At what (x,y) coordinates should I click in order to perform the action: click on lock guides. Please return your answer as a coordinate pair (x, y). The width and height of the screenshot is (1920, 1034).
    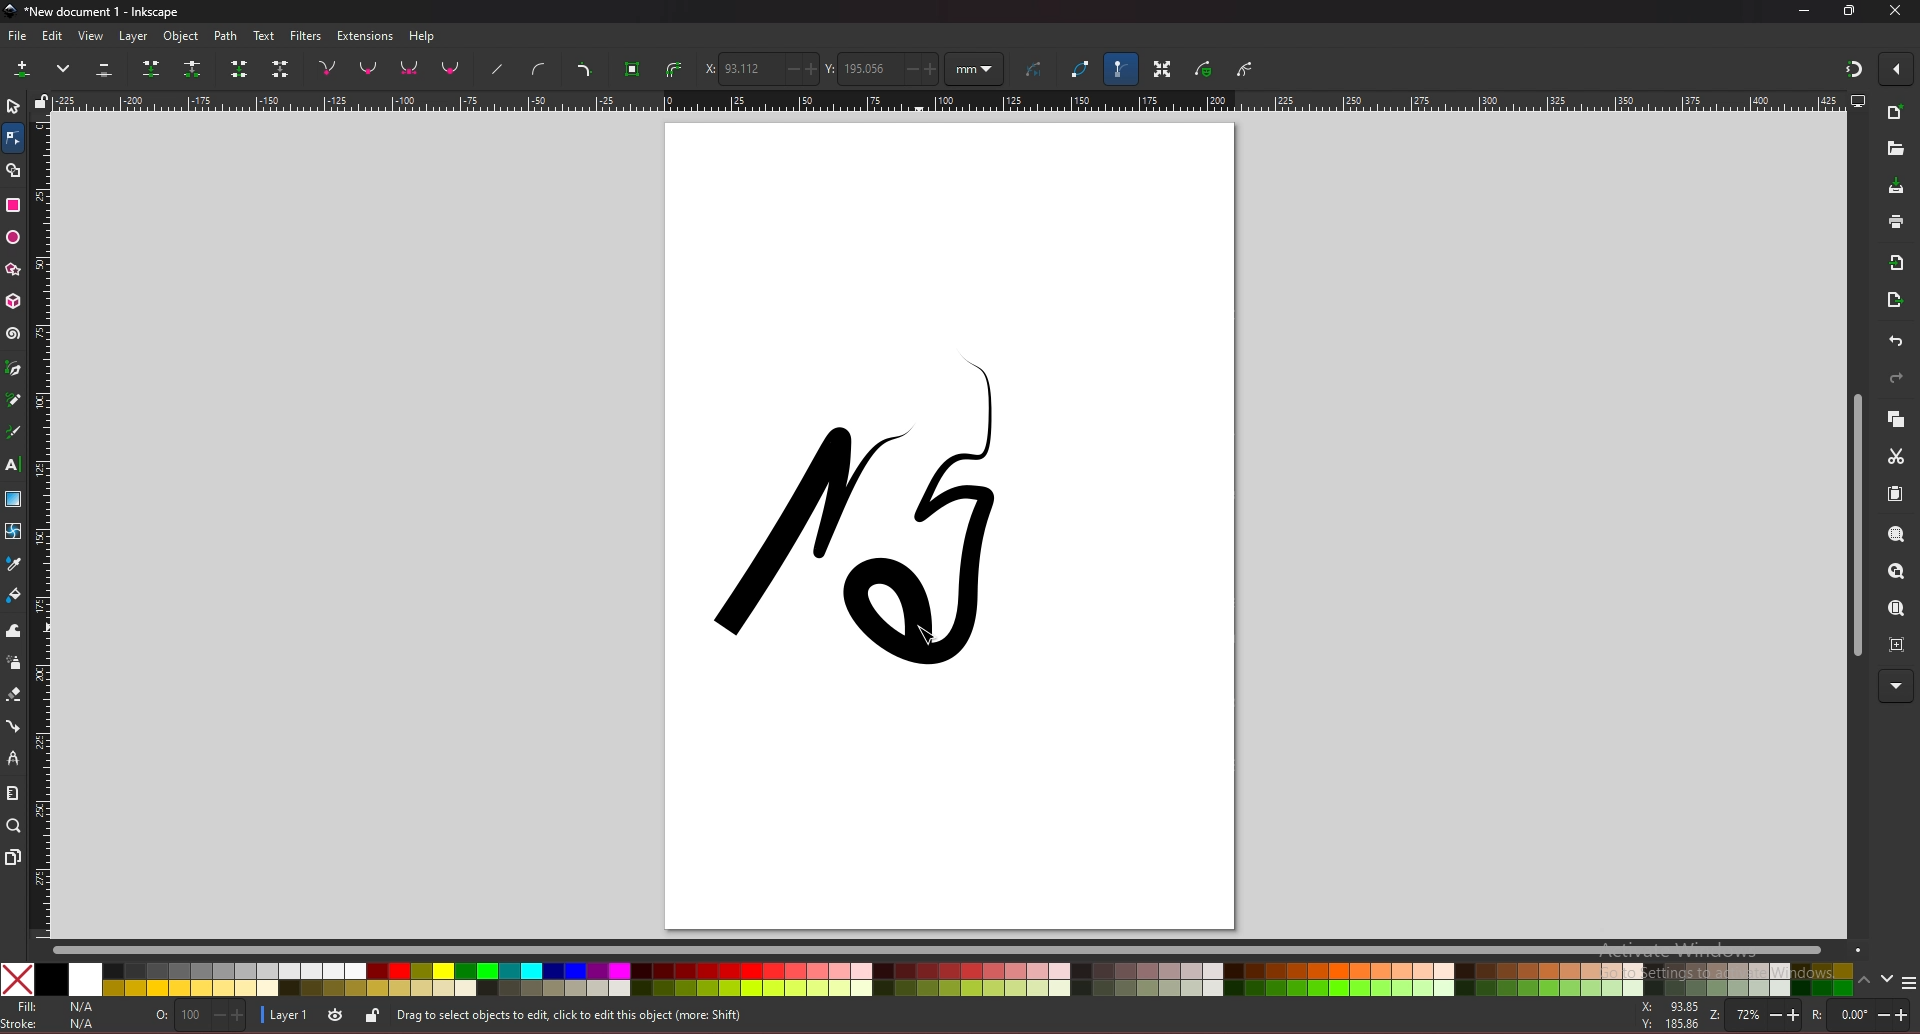
    Looking at the image, I should click on (41, 100).